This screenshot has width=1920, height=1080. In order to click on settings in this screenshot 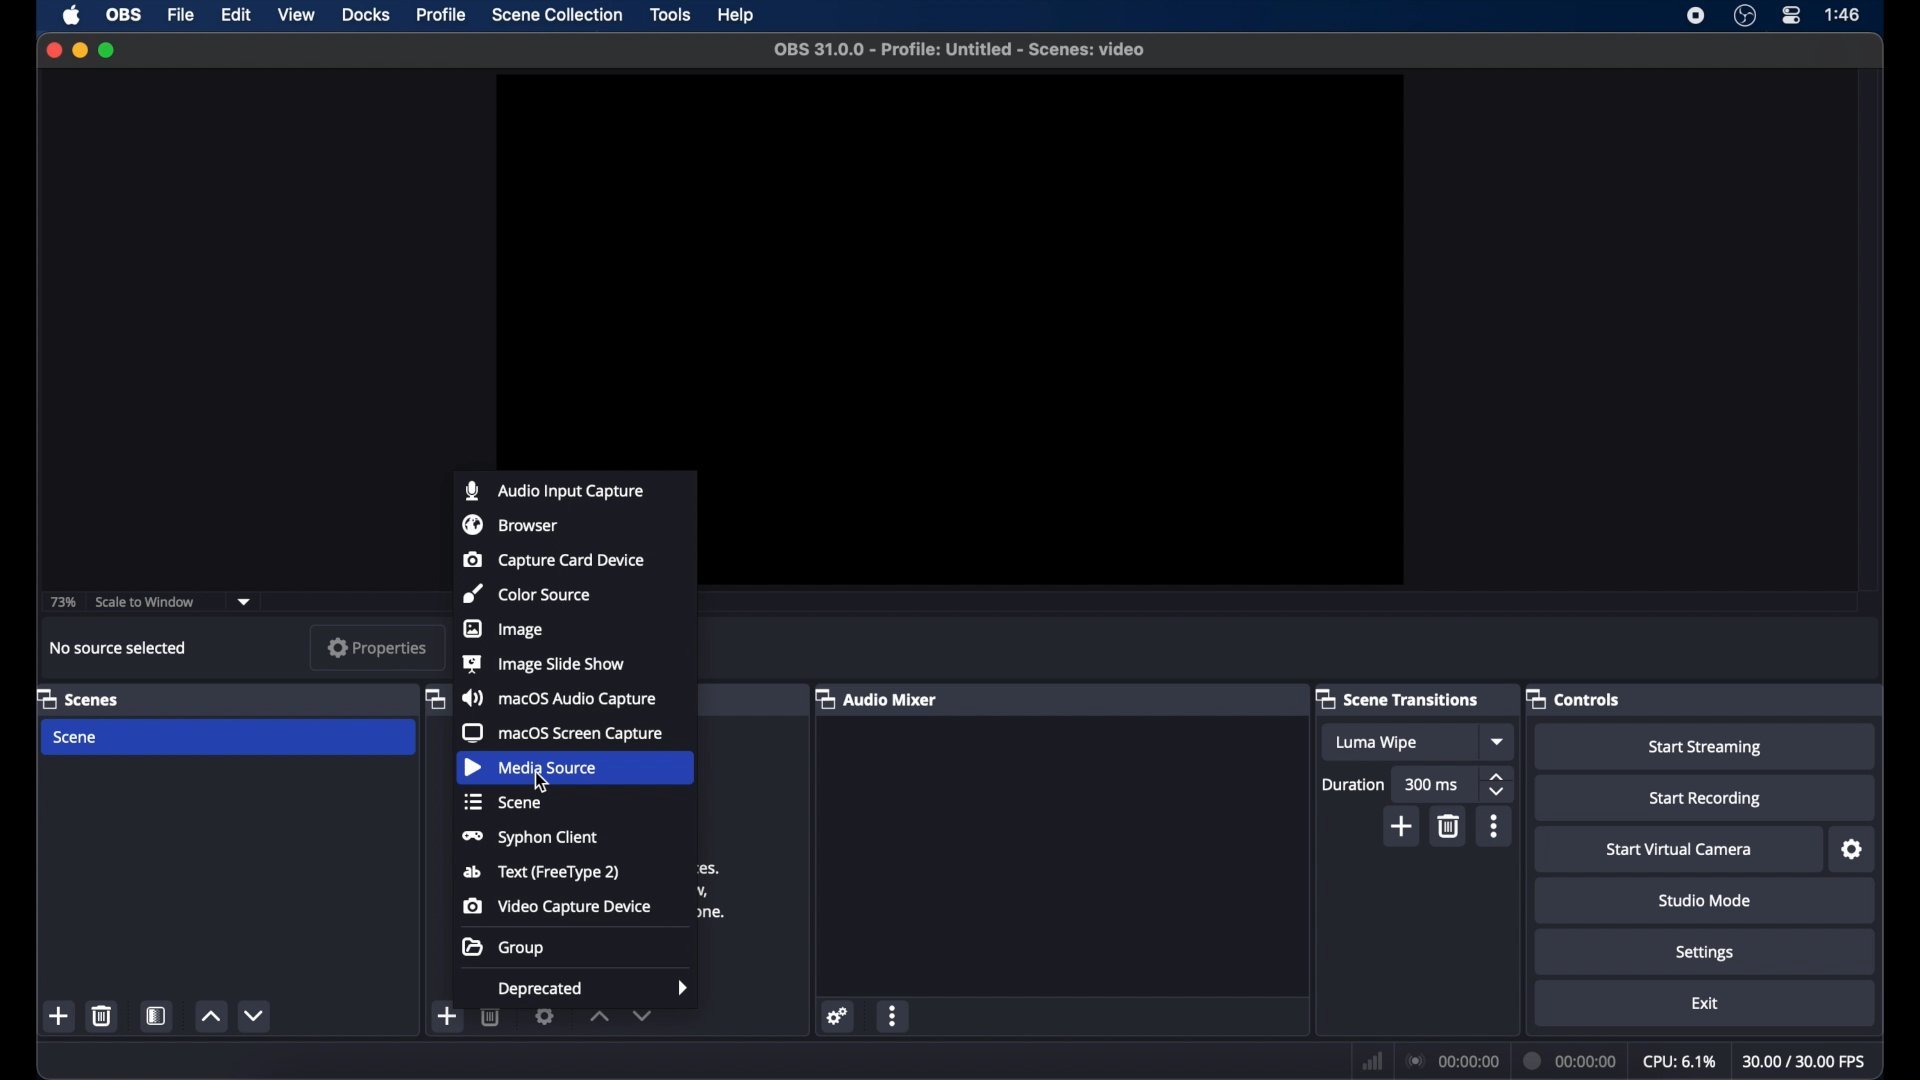, I will do `click(545, 1015)`.